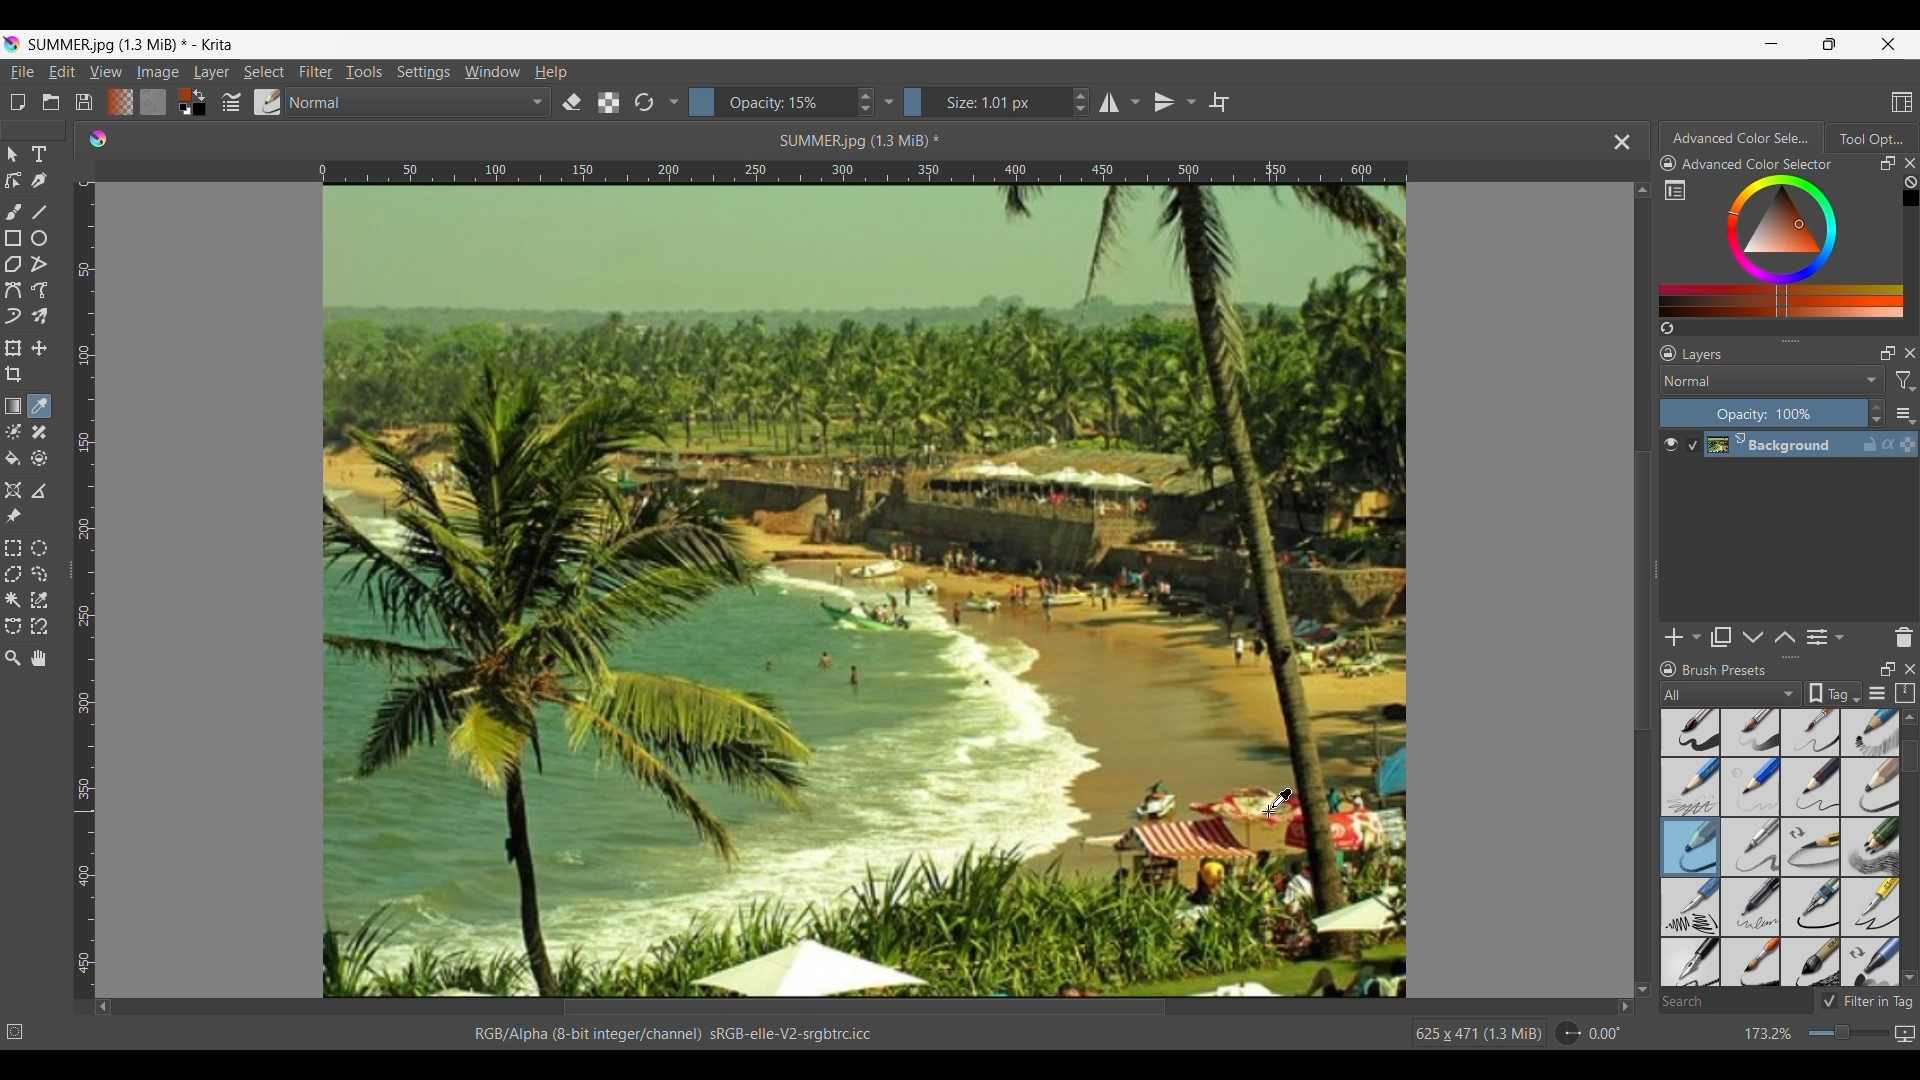 The image size is (1920, 1080). Describe the element at coordinates (15, 1032) in the screenshot. I see `No selection` at that location.